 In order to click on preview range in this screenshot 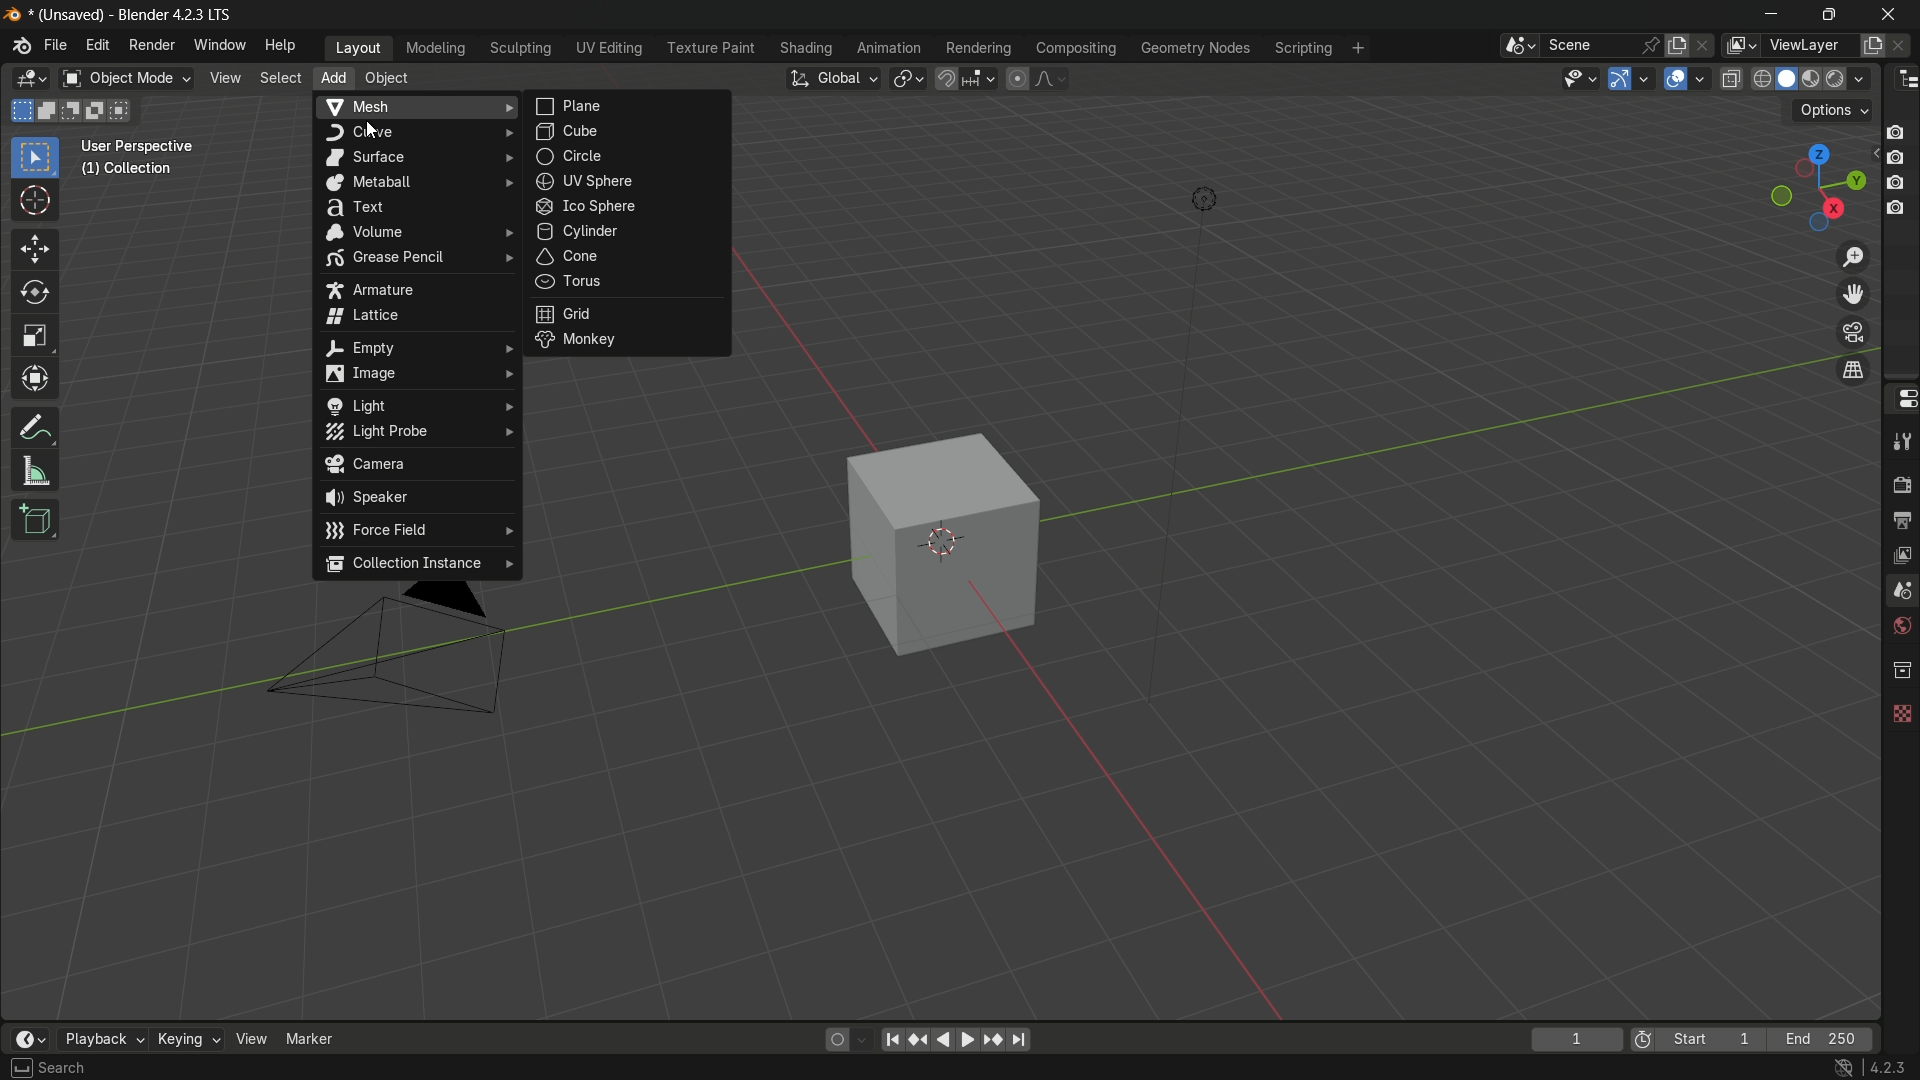, I will do `click(1643, 1038)`.